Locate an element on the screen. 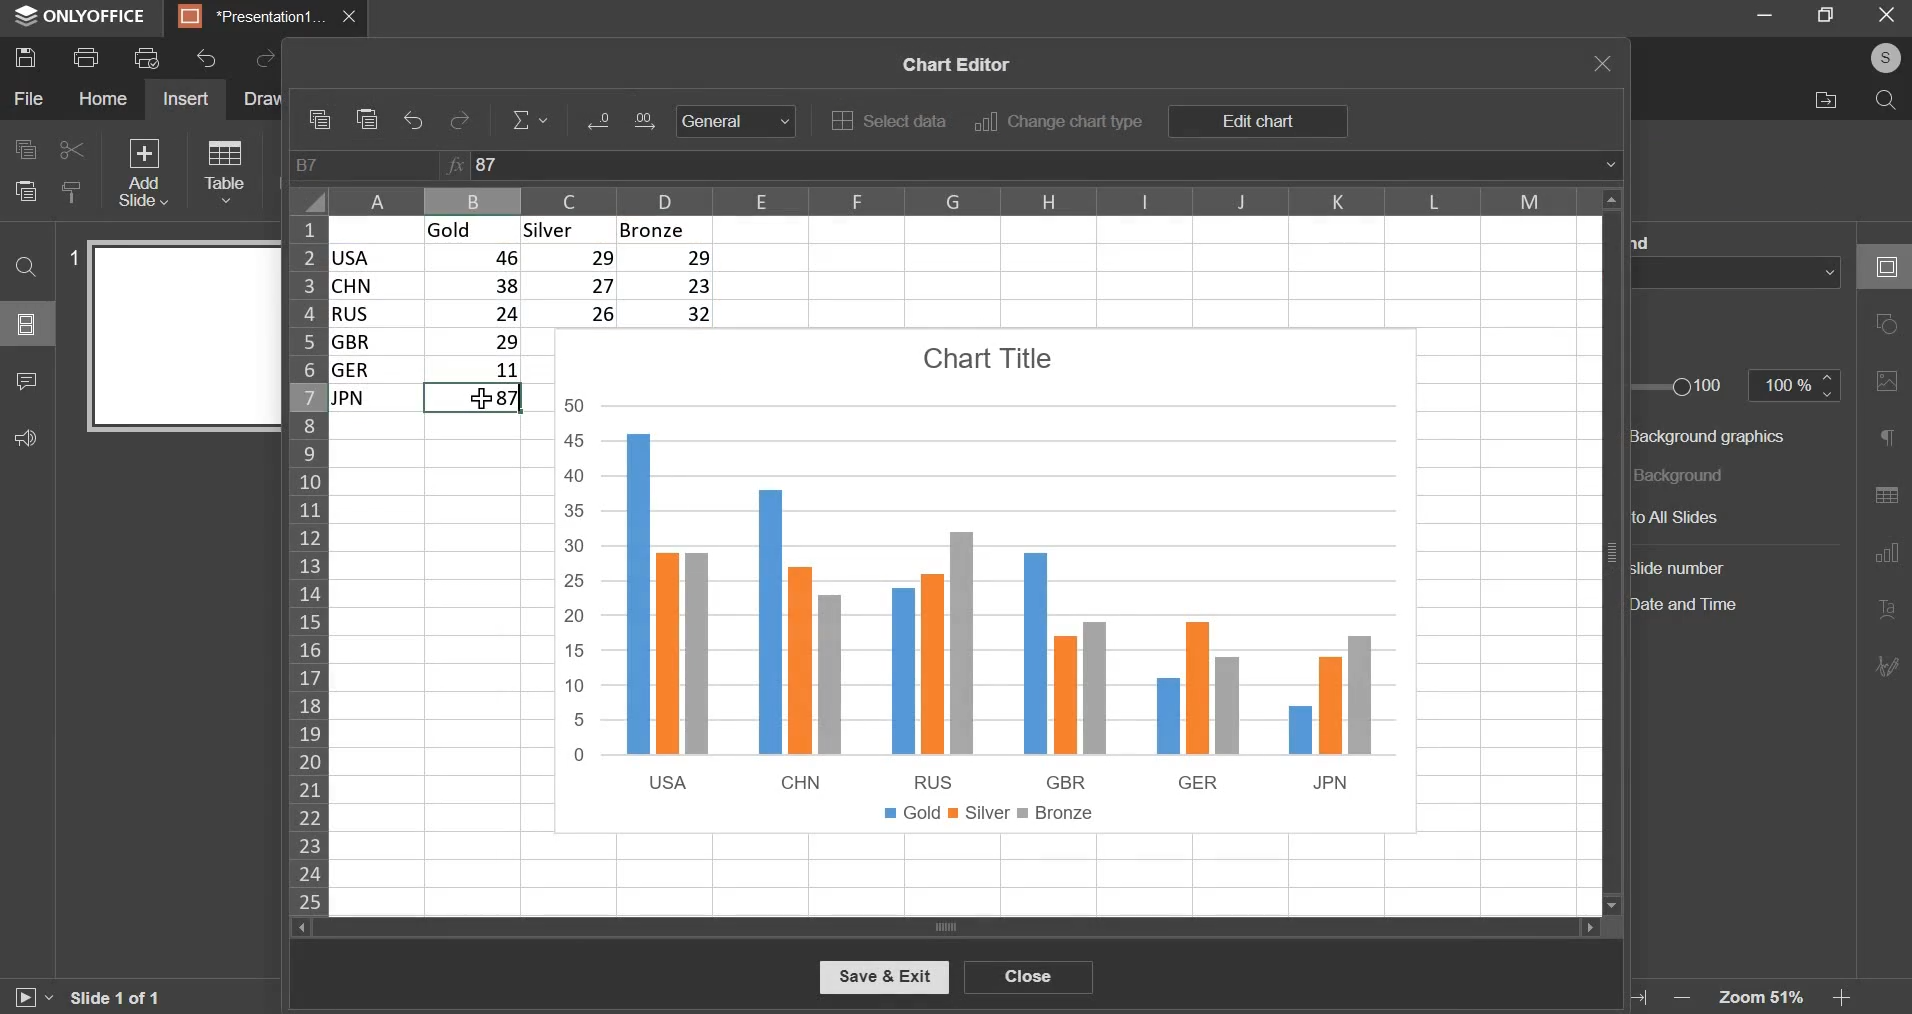 The height and width of the screenshot is (1014, 1912). zoom in is located at coordinates (1842, 999).